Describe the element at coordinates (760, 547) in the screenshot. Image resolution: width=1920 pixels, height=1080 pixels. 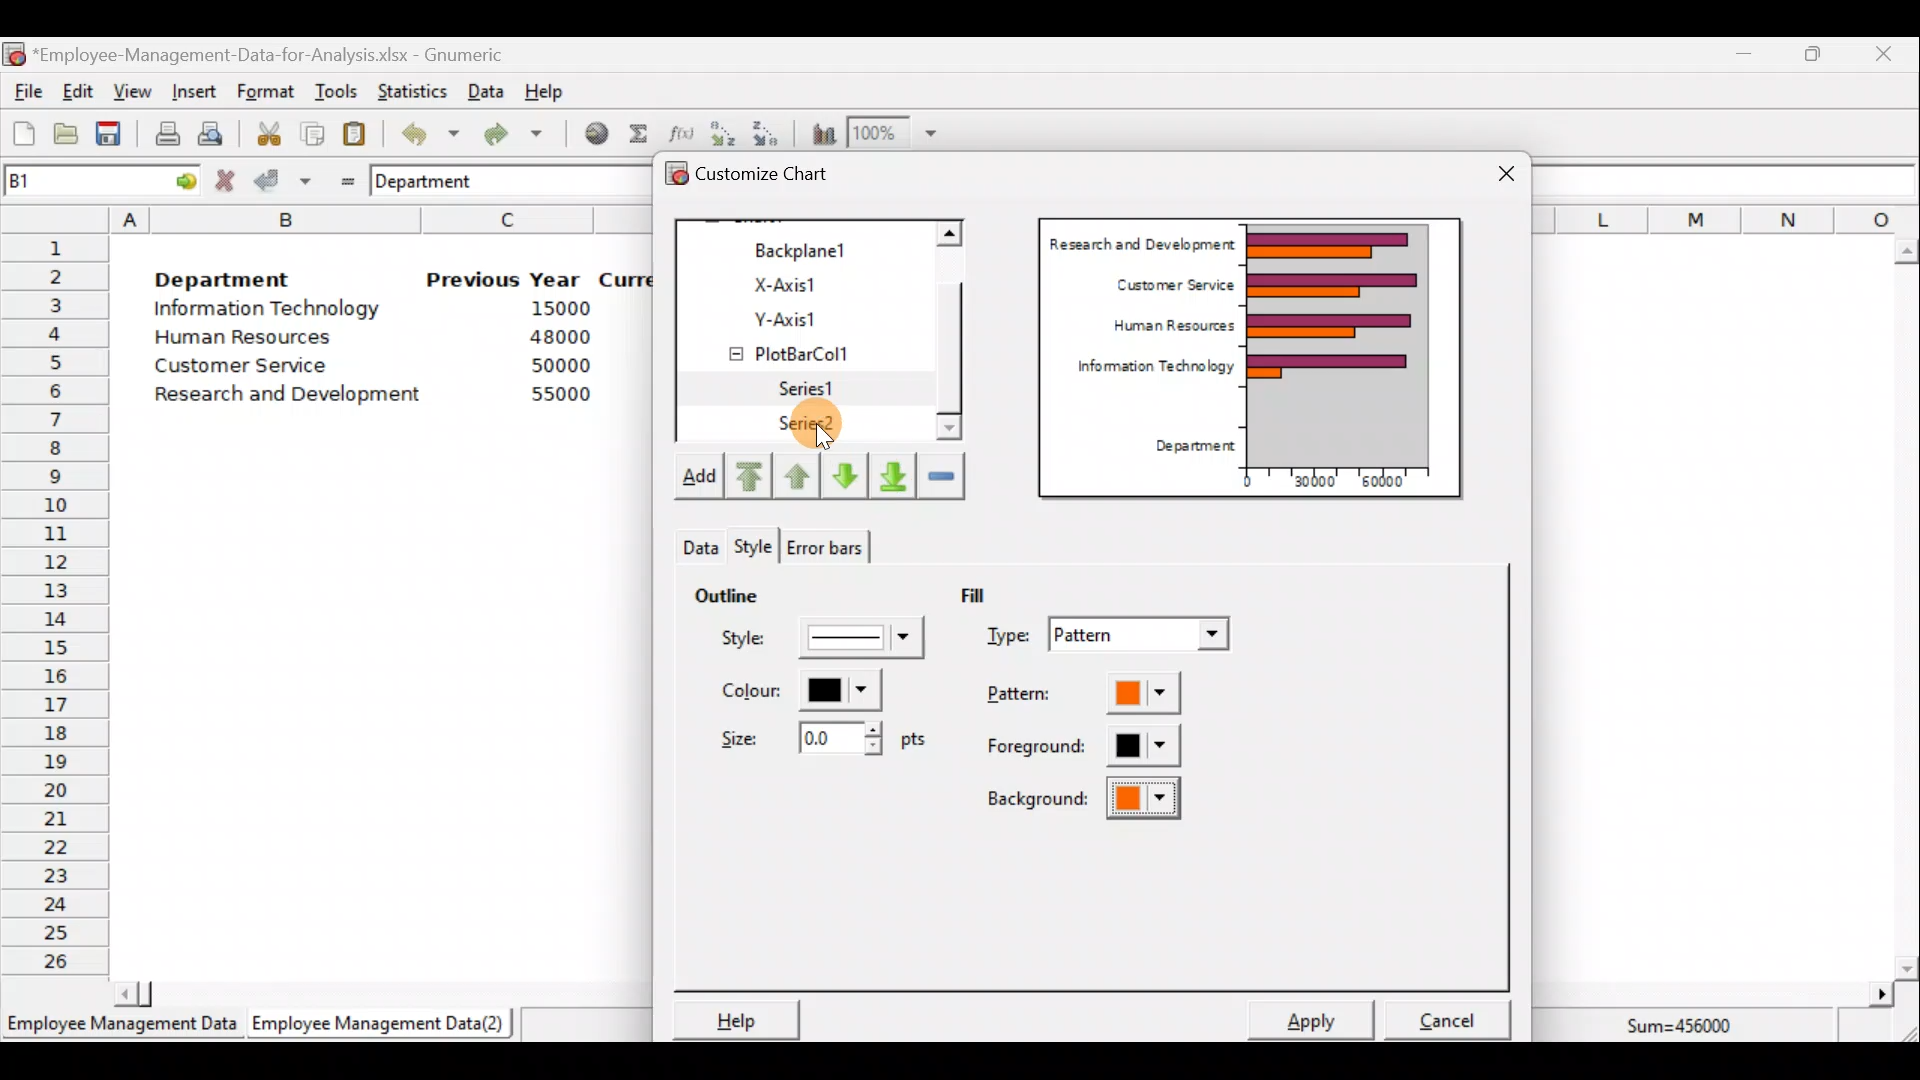
I see `Theme` at that location.